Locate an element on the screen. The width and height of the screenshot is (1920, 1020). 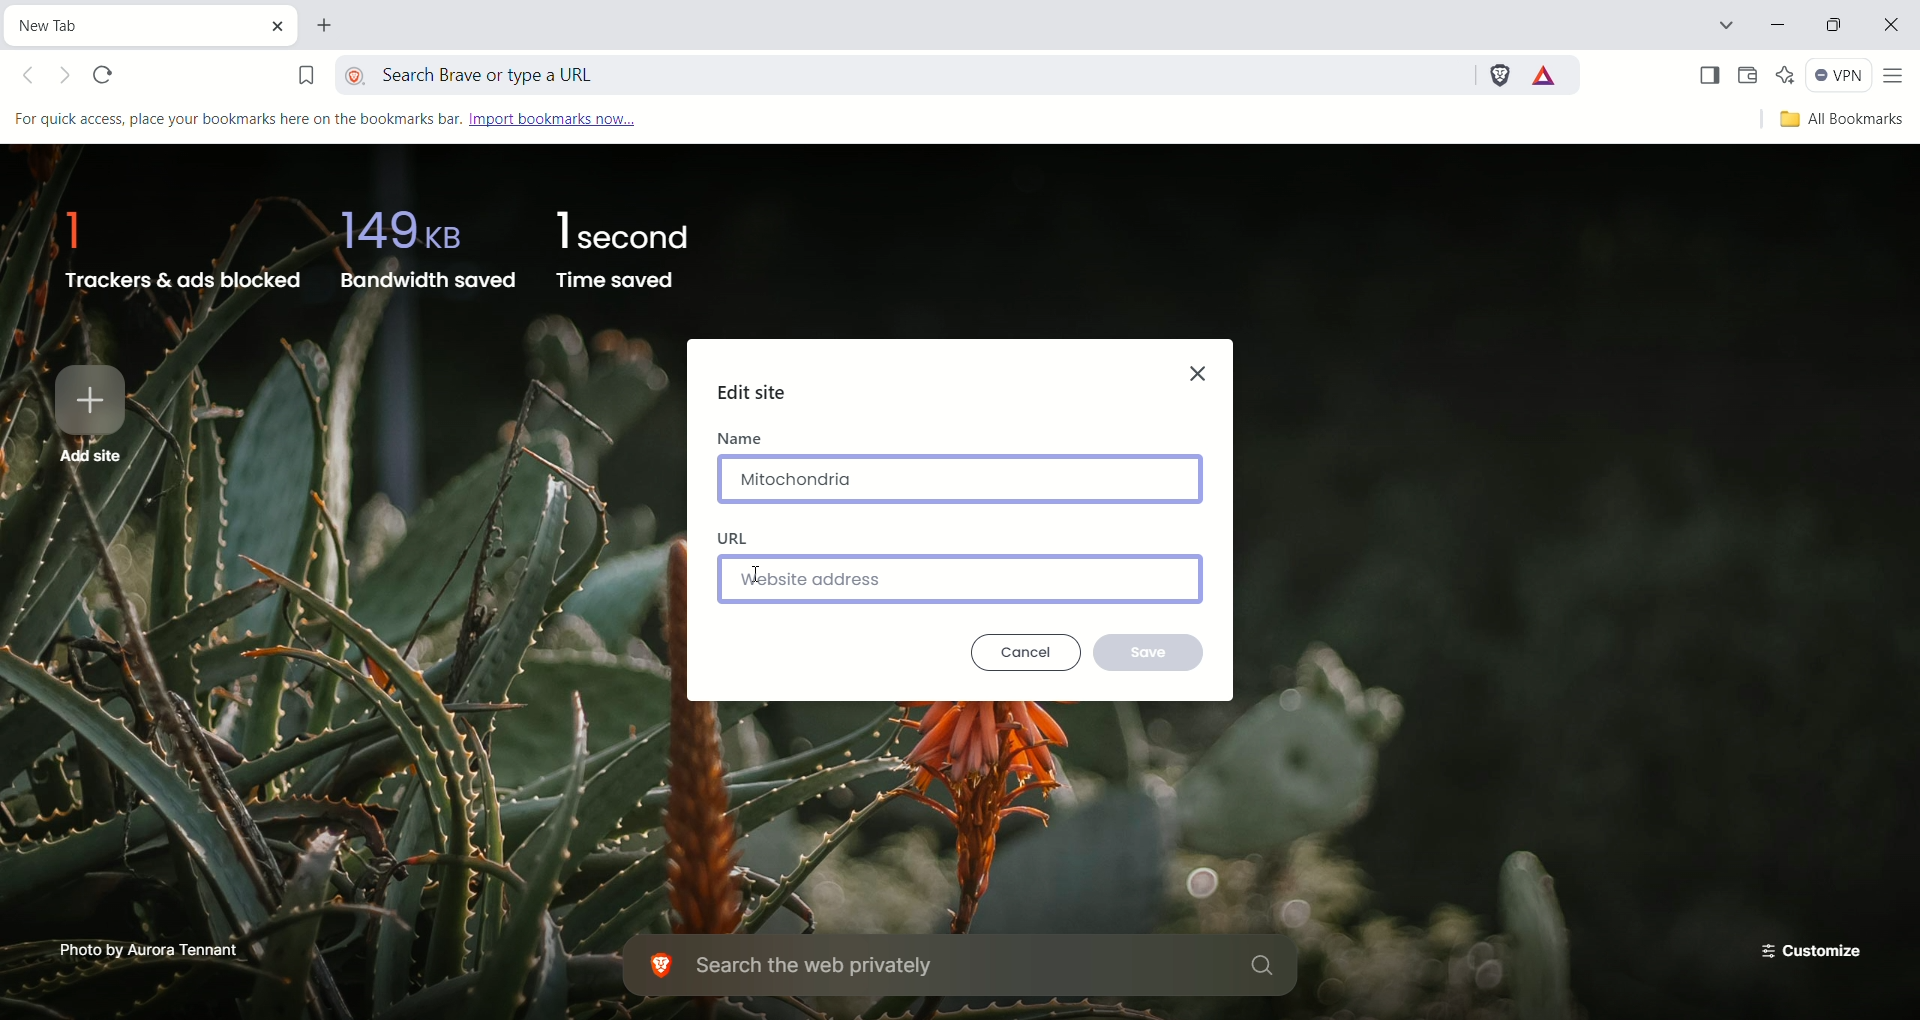
brave shields is located at coordinates (1498, 72).